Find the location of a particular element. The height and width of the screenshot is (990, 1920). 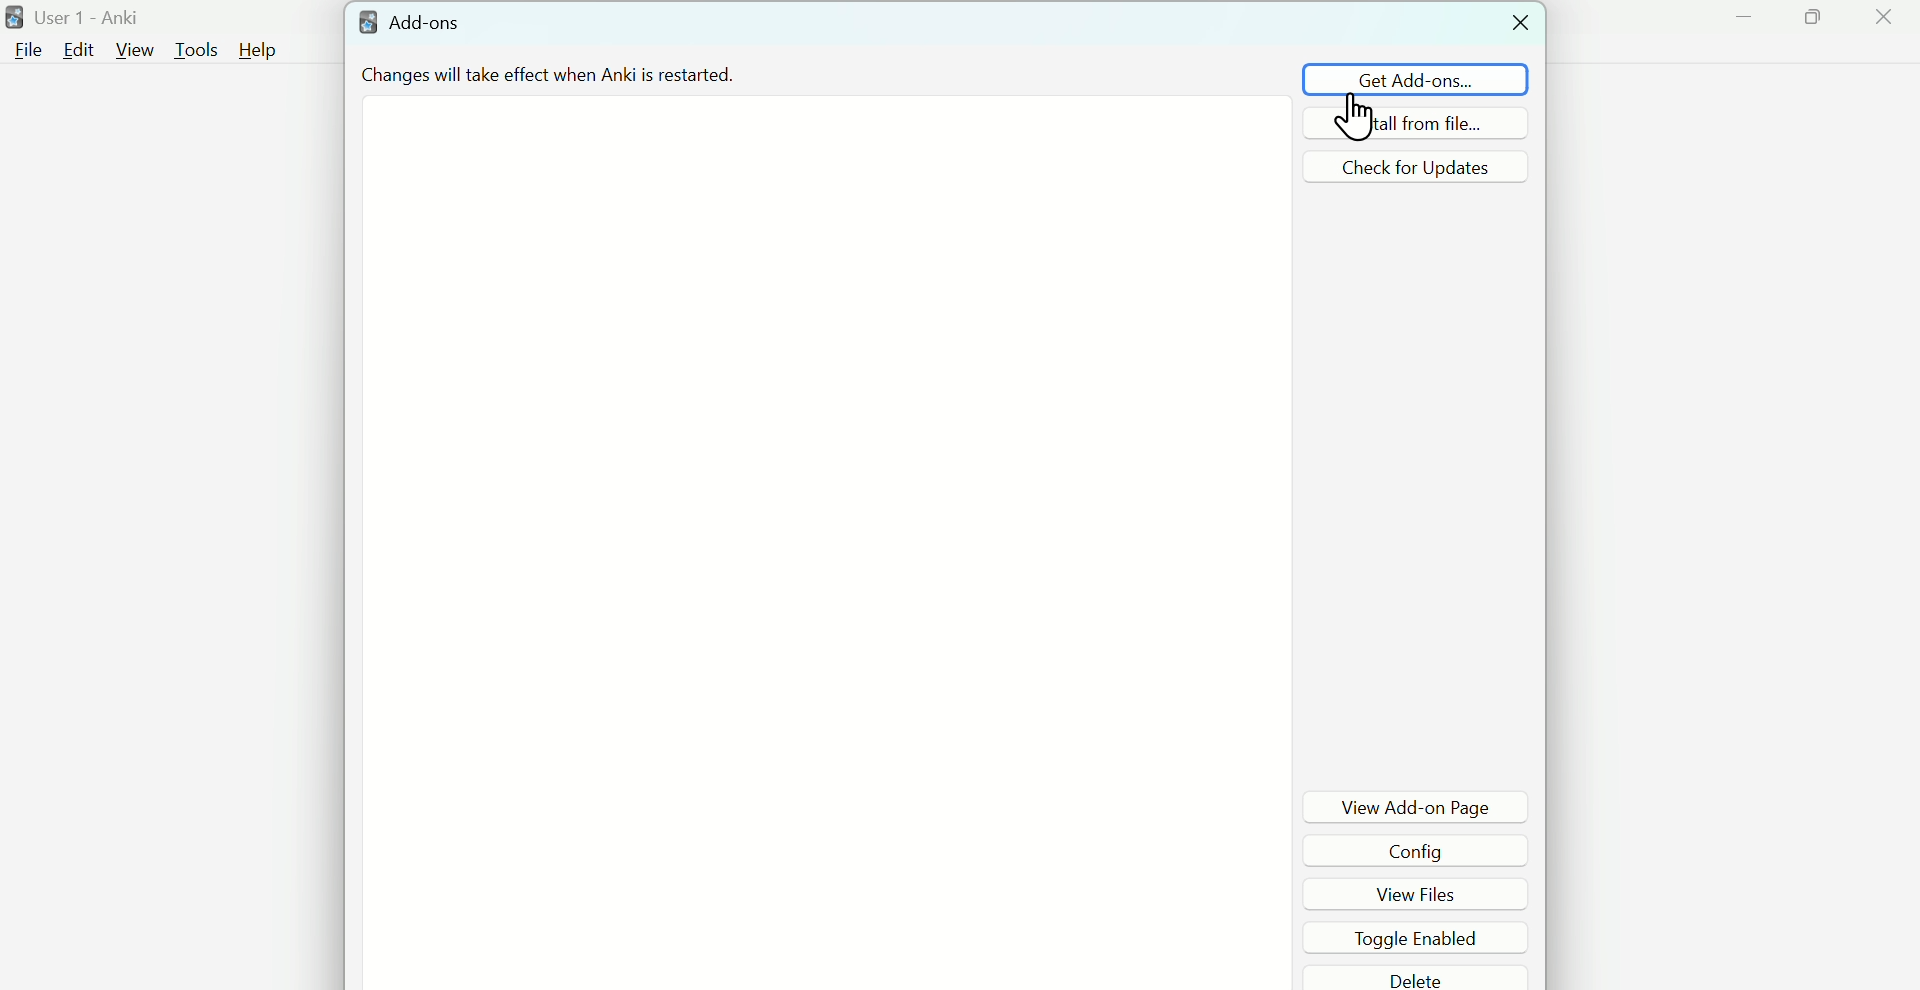

View is located at coordinates (135, 50).